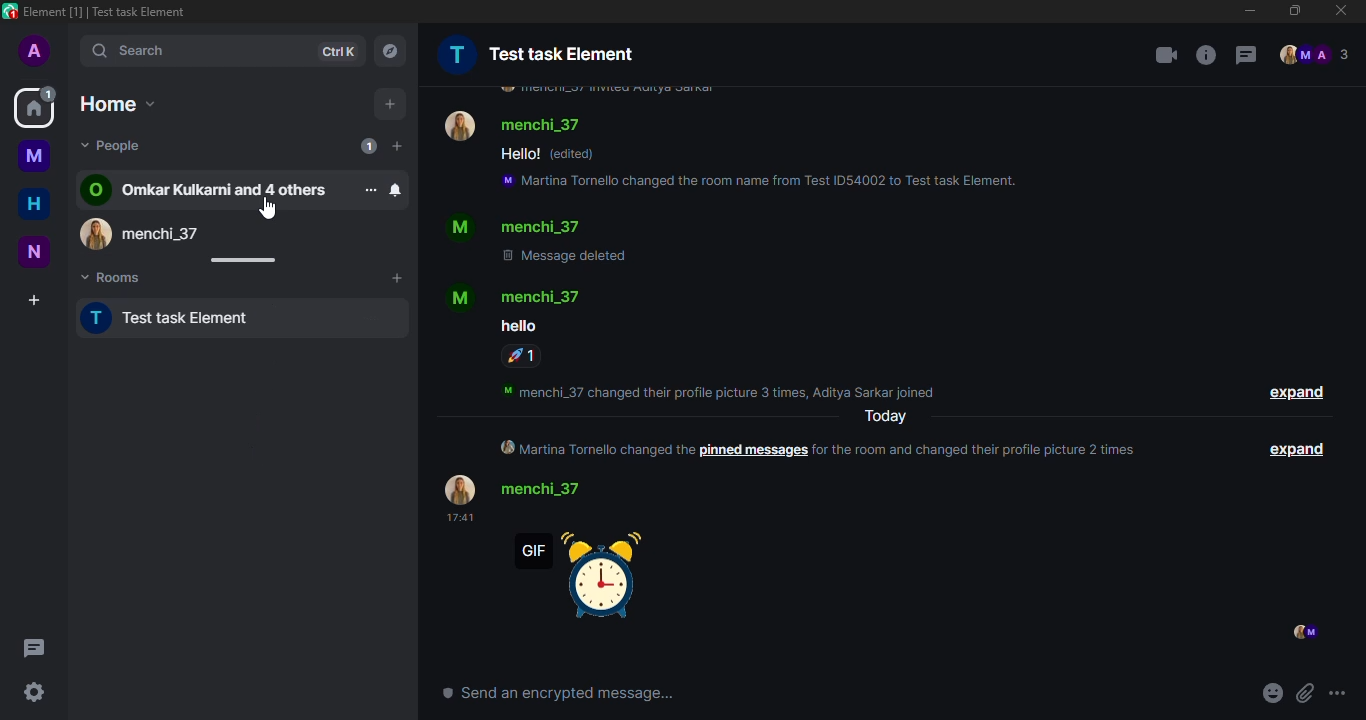 This screenshot has width=1366, height=720. What do you see at coordinates (34, 107) in the screenshot?
I see `home` at bounding box center [34, 107].